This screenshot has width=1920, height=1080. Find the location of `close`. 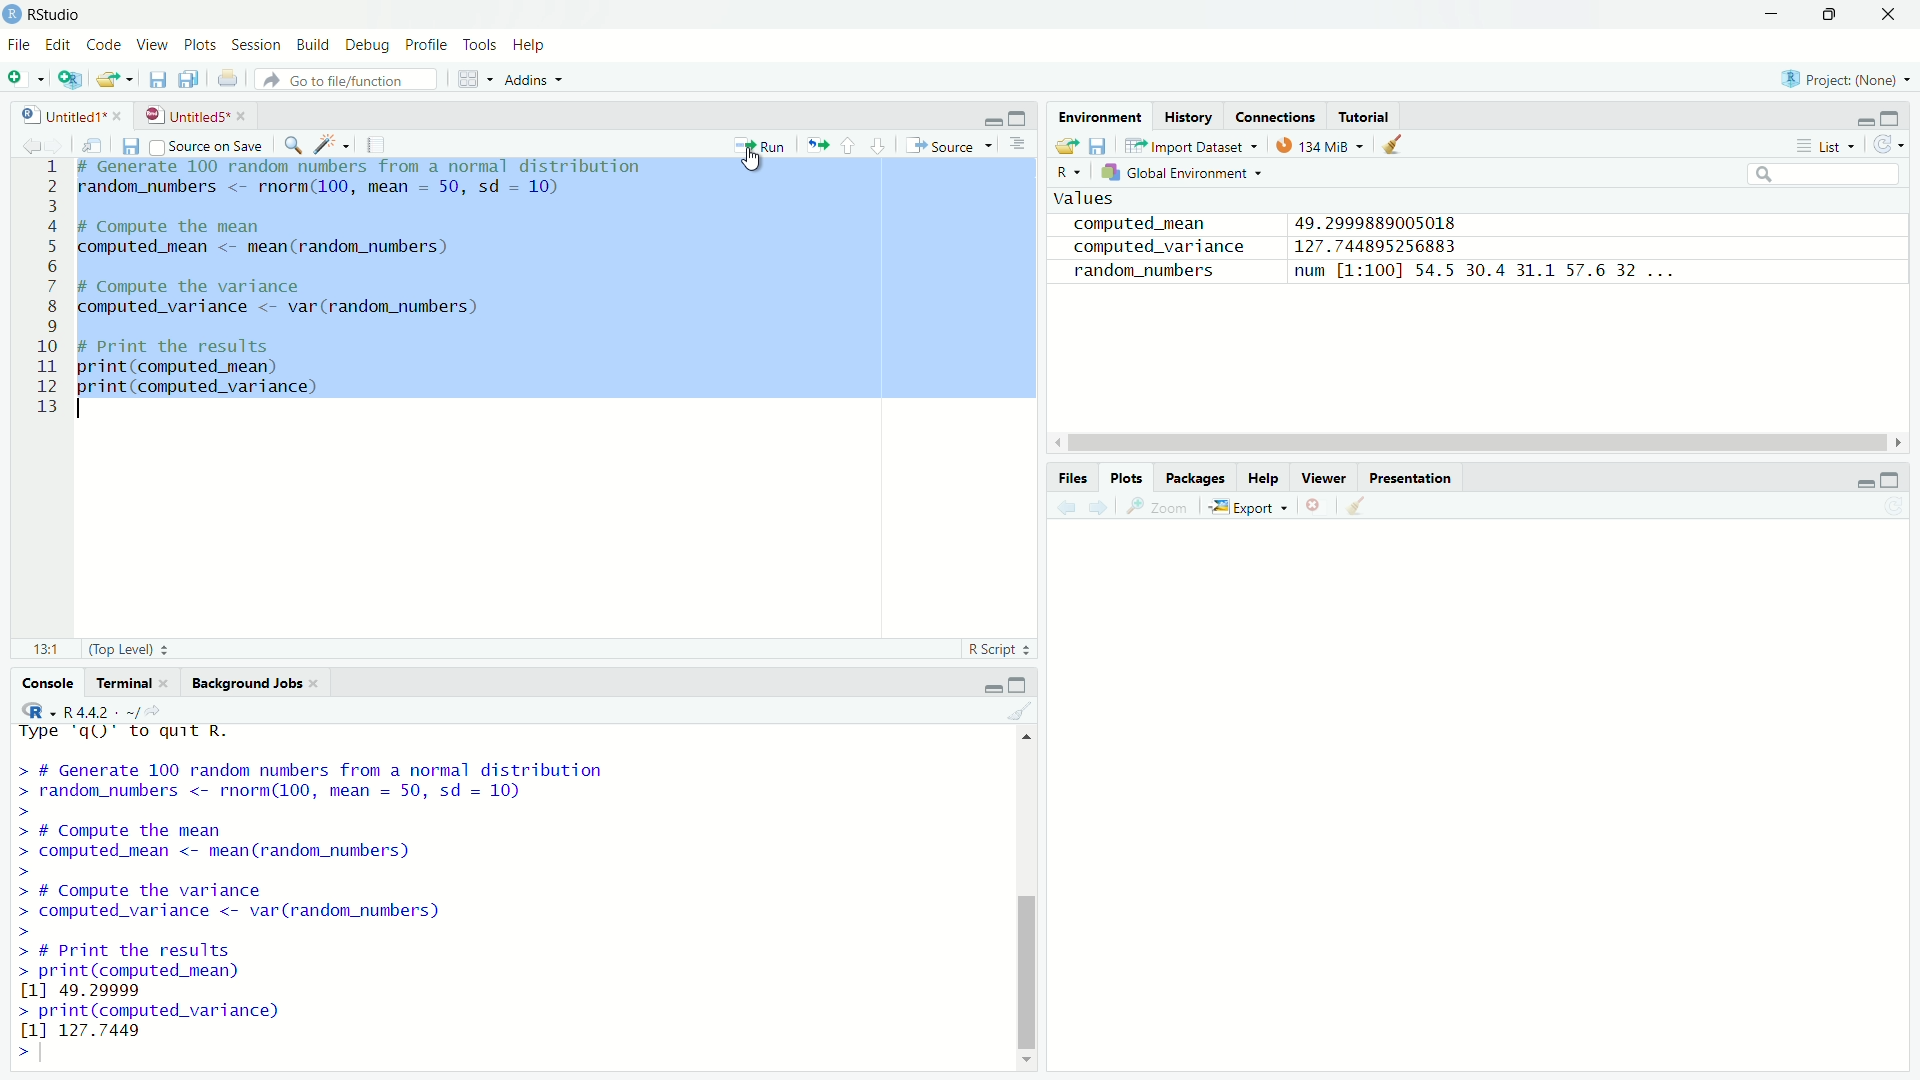

close is located at coordinates (325, 684).